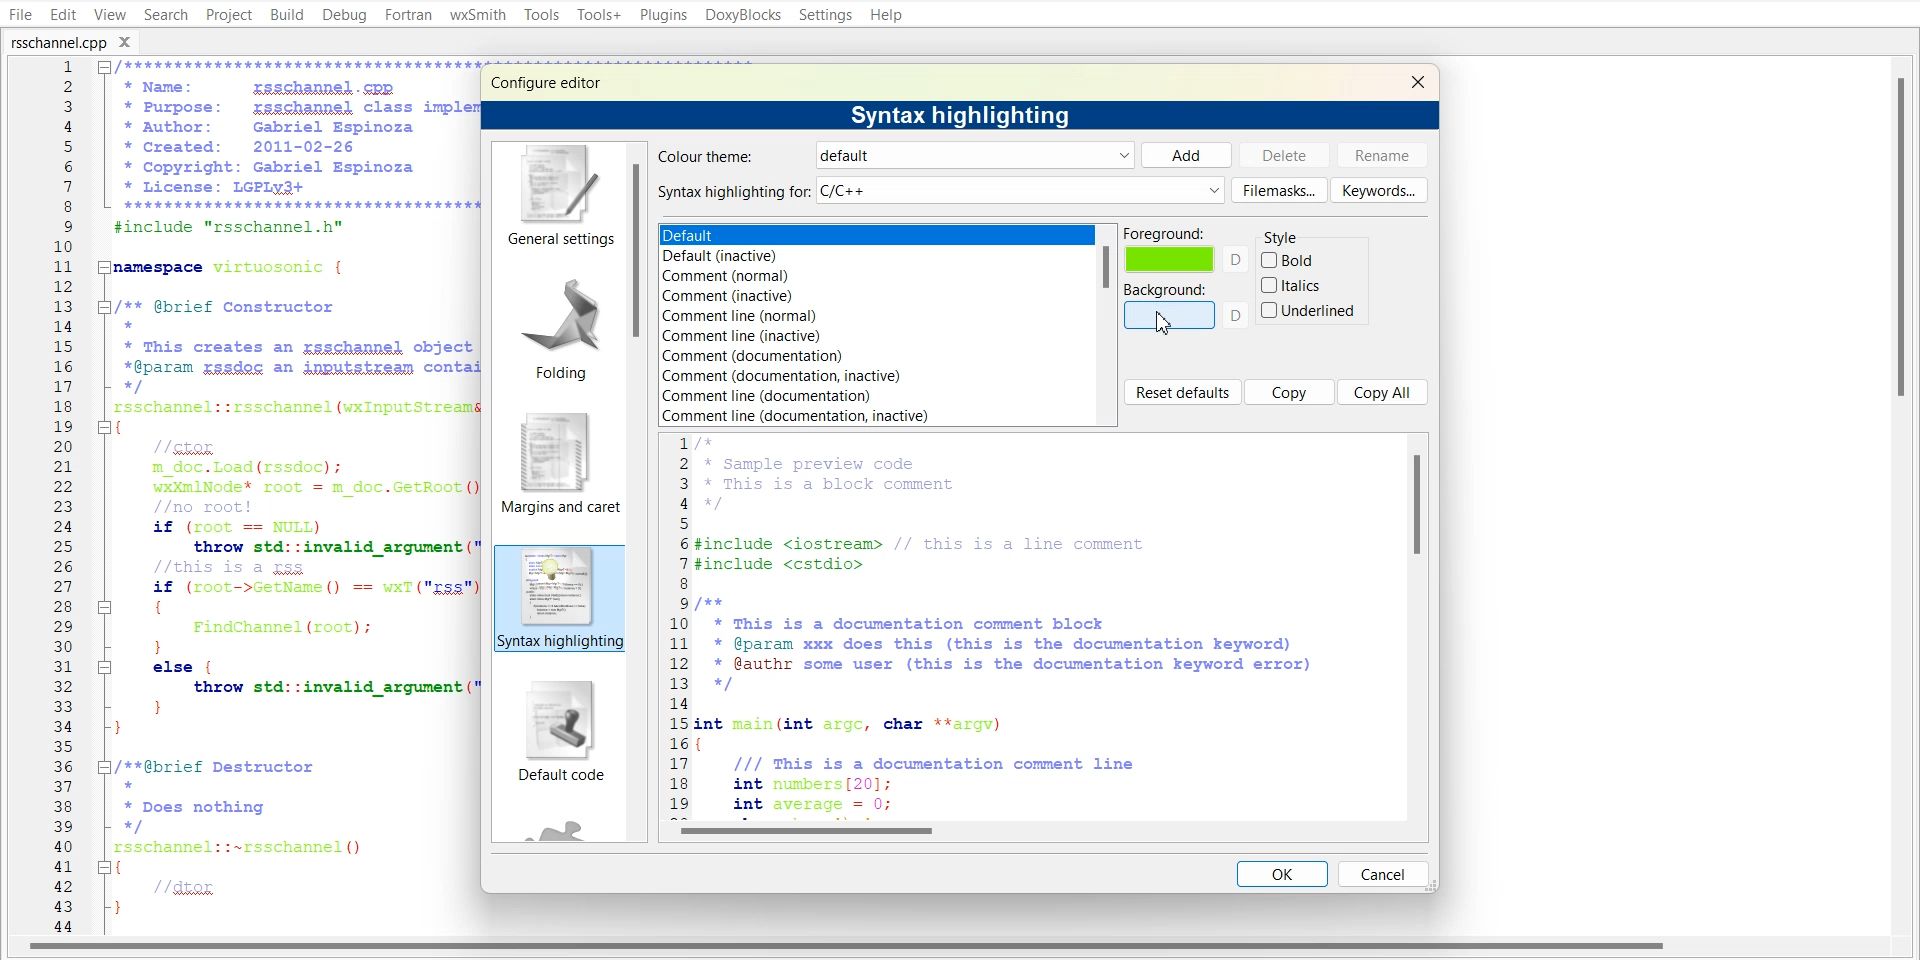  What do you see at coordinates (1186, 250) in the screenshot?
I see `Foreground` at bounding box center [1186, 250].